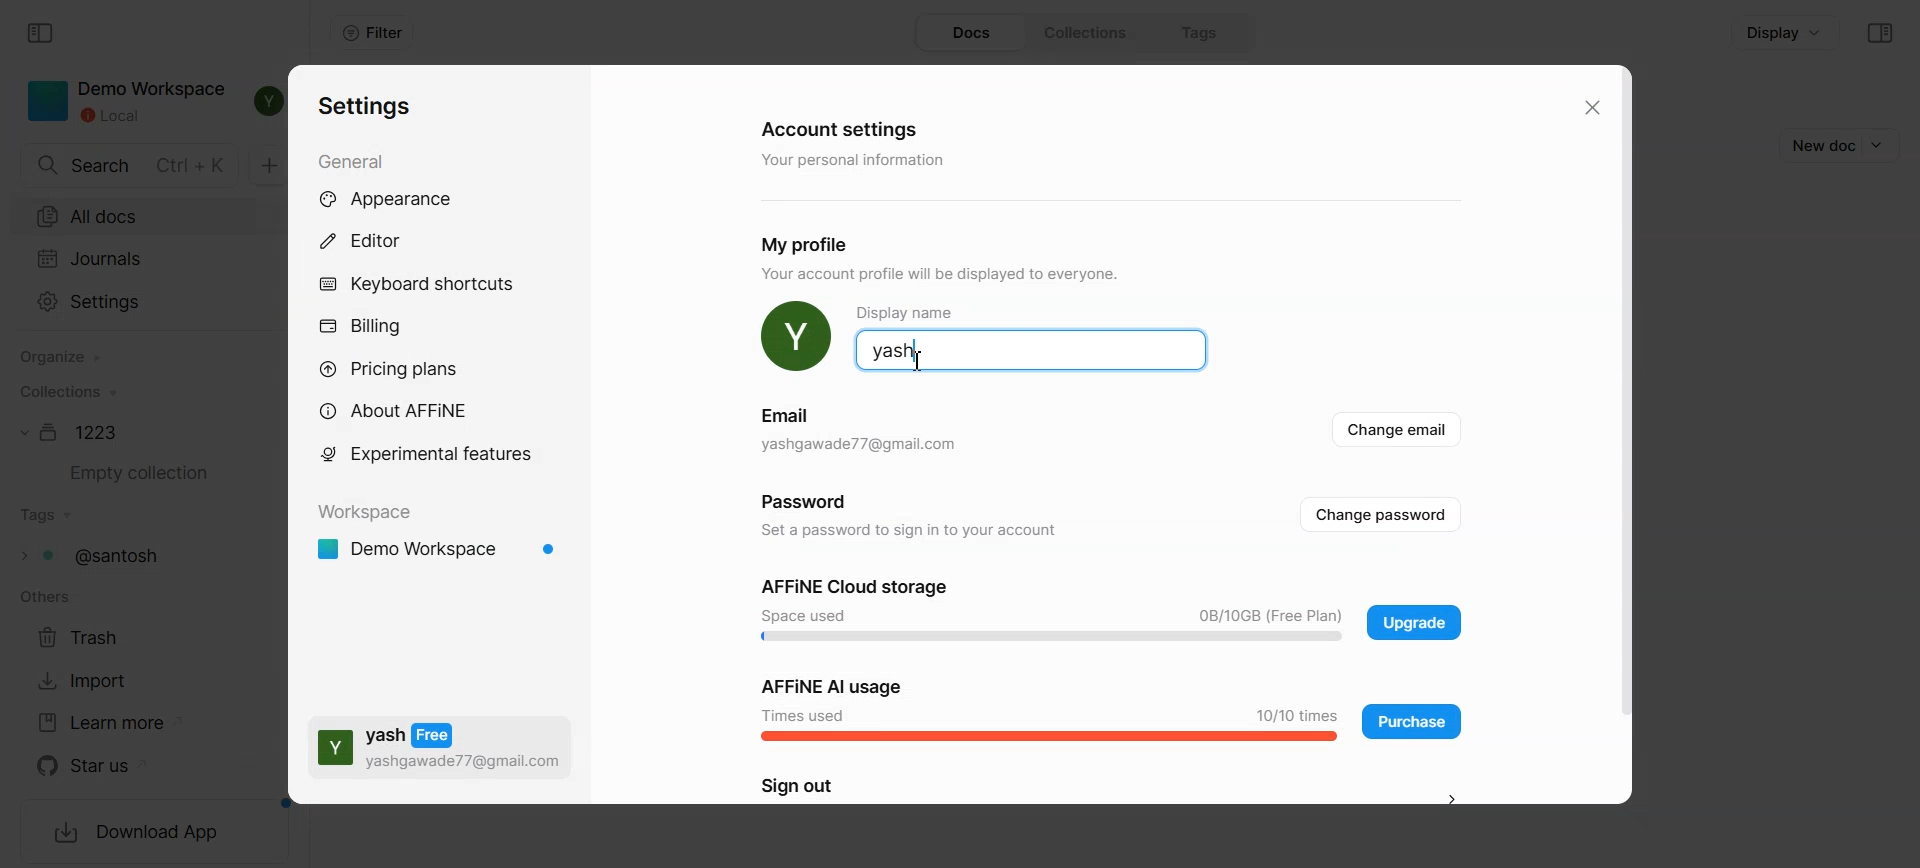  I want to click on Keyboard shortcuts, so click(417, 283).